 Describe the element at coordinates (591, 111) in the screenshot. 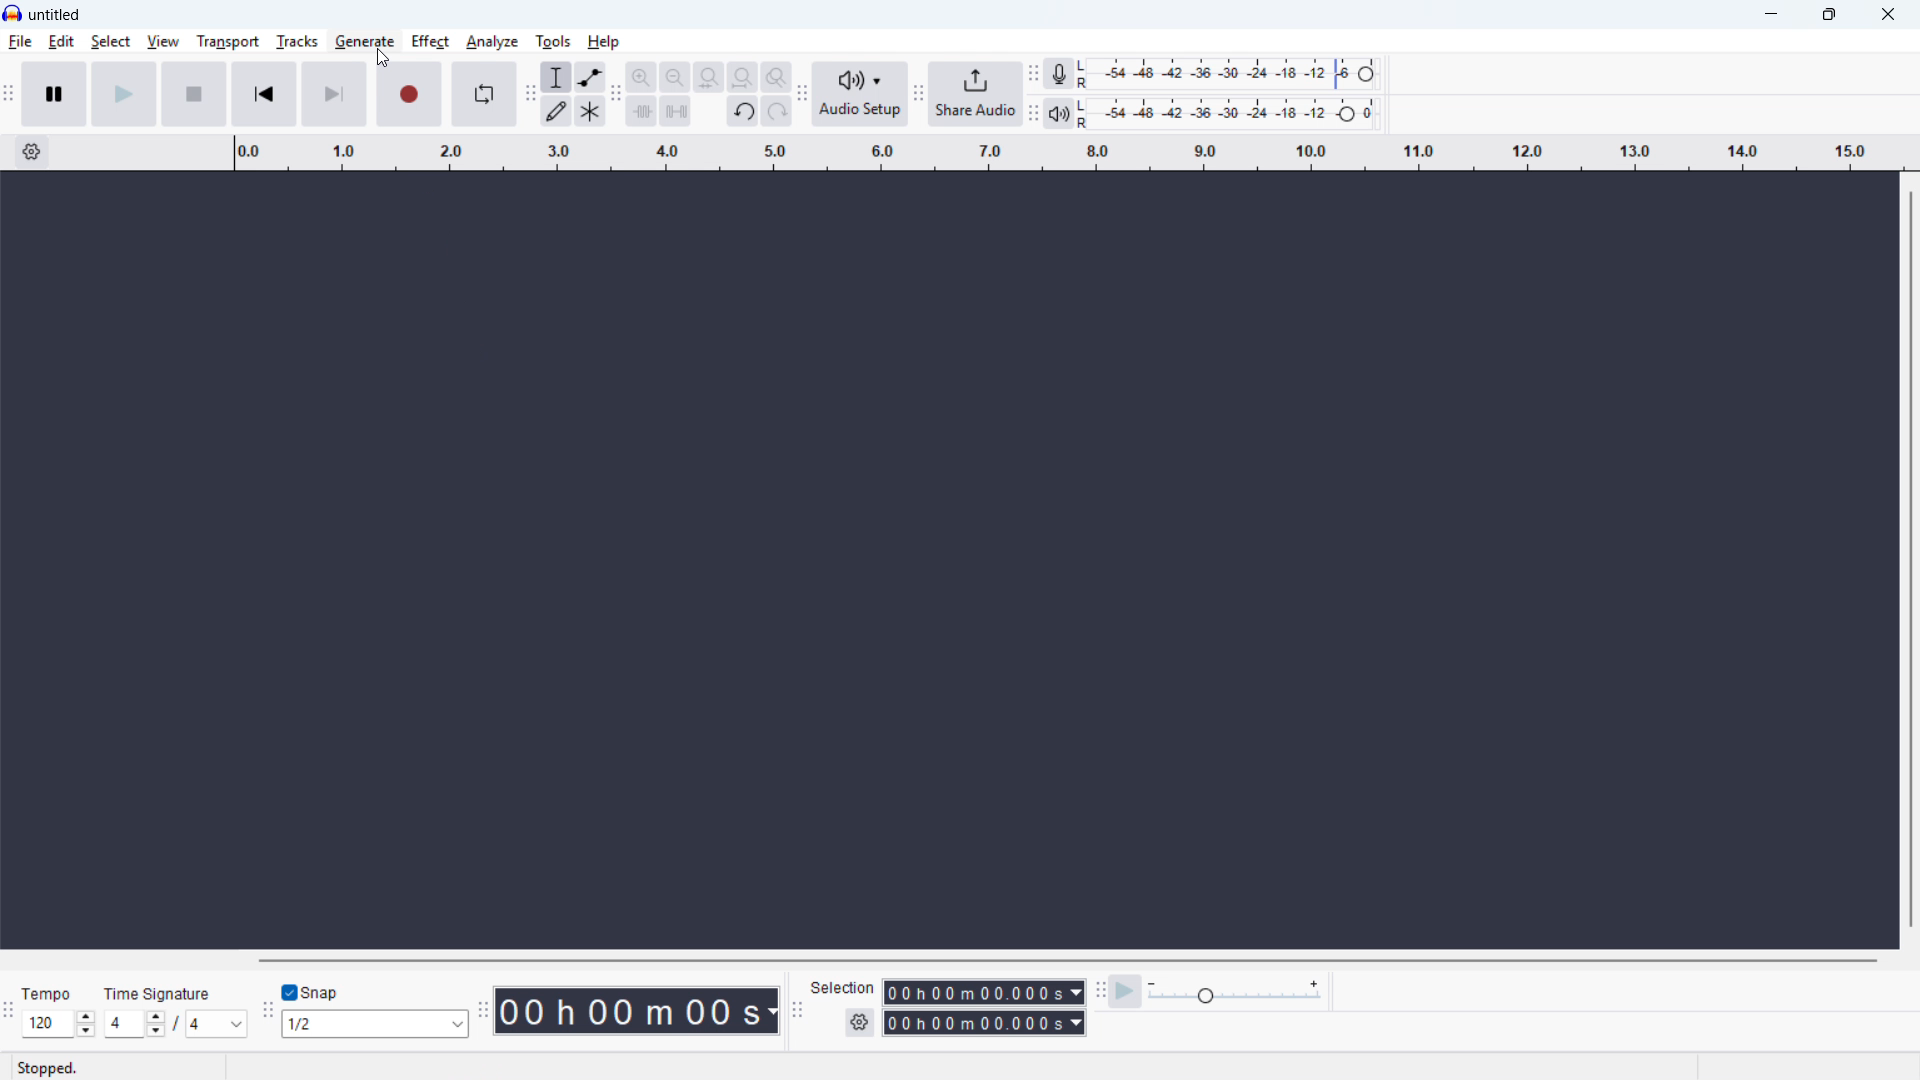

I see `Multi - tool` at that location.